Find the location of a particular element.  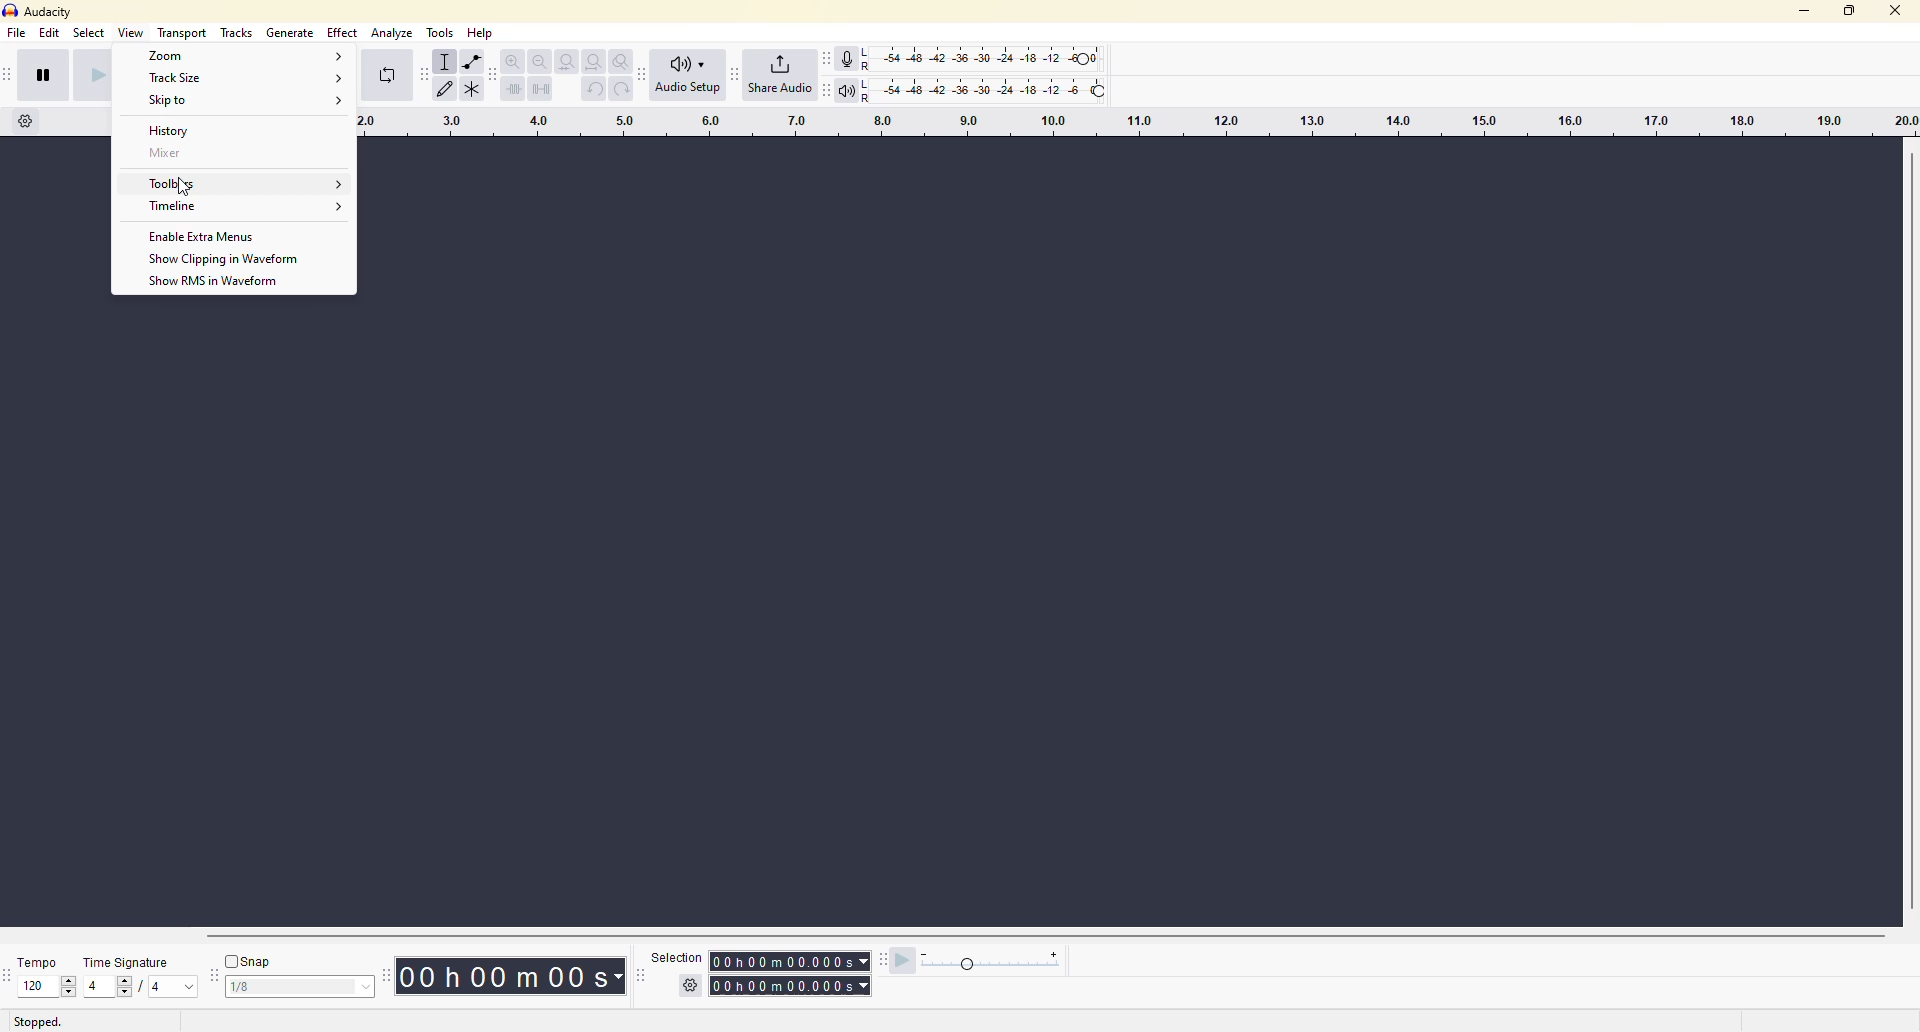

time signature is located at coordinates (124, 962).